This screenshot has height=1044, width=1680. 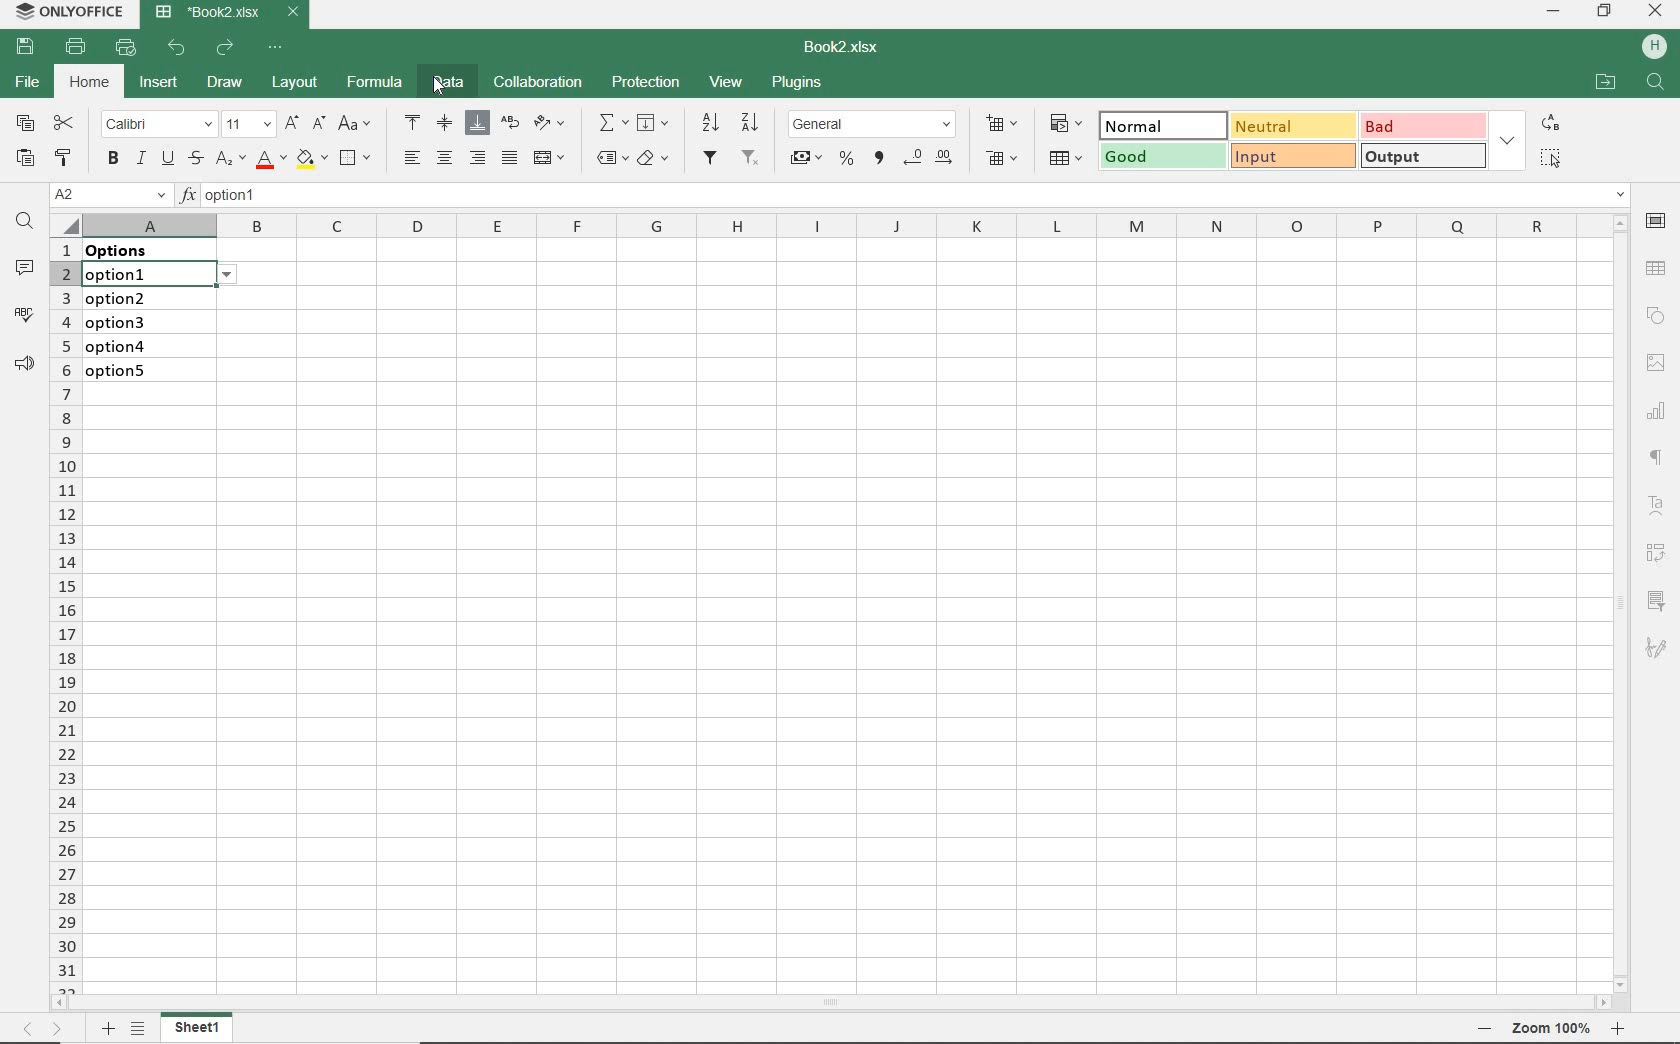 I want to click on TABLE, so click(x=1655, y=269).